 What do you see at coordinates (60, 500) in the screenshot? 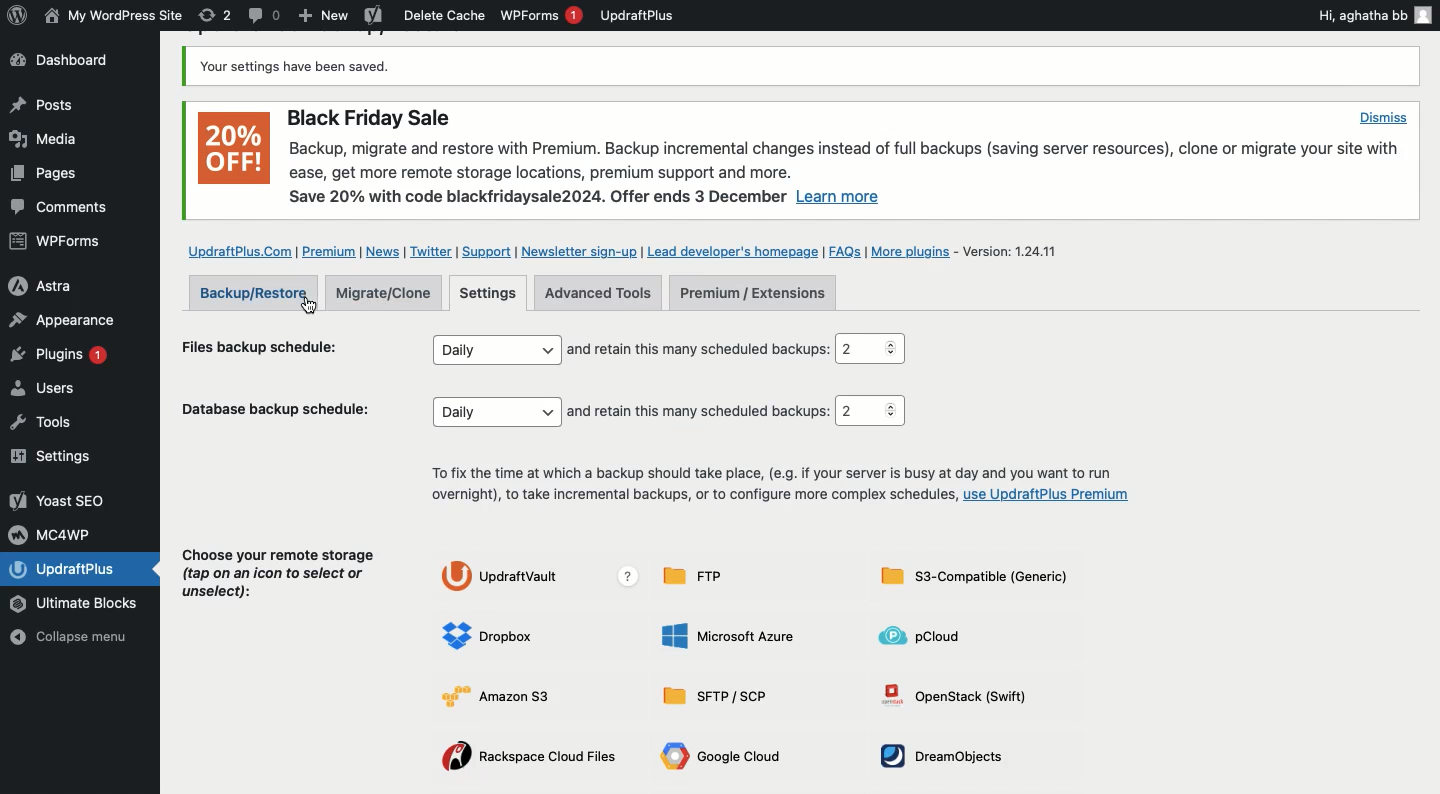
I see `Yoast SEO` at bounding box center [60, 500].